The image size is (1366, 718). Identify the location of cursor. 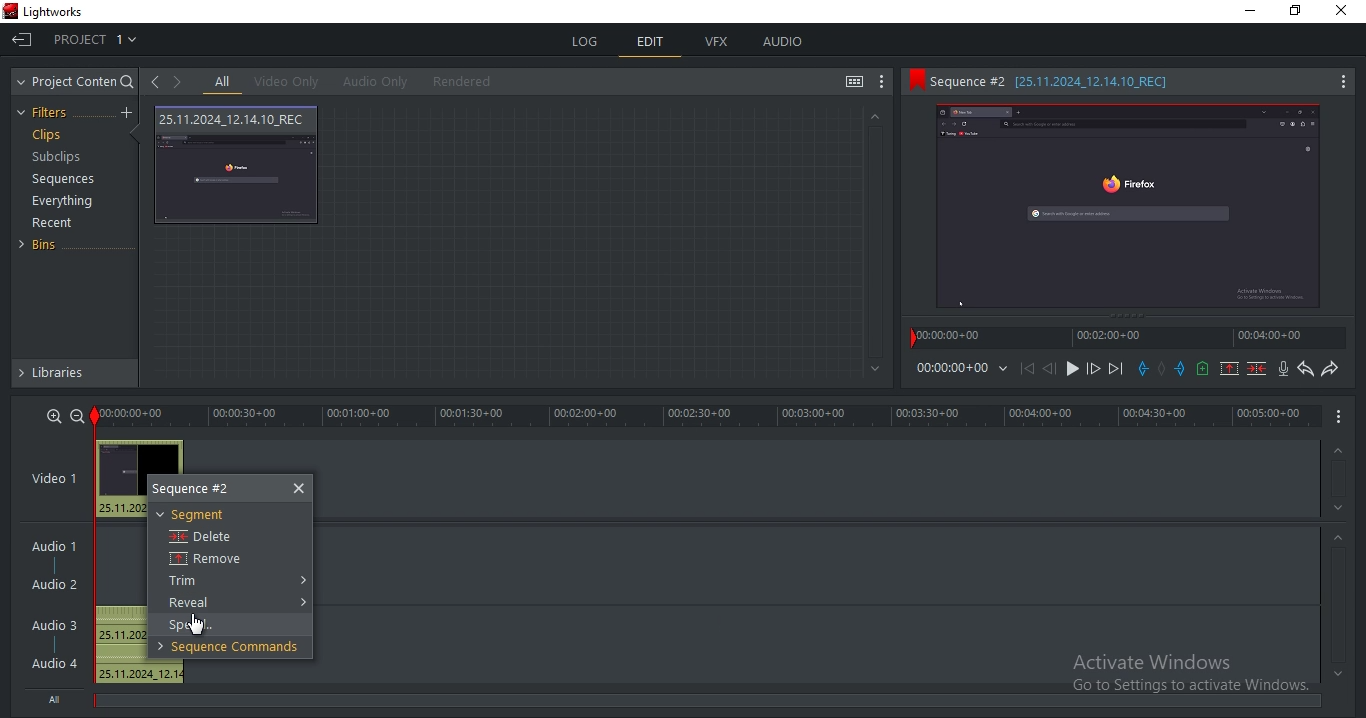
(199, 625).